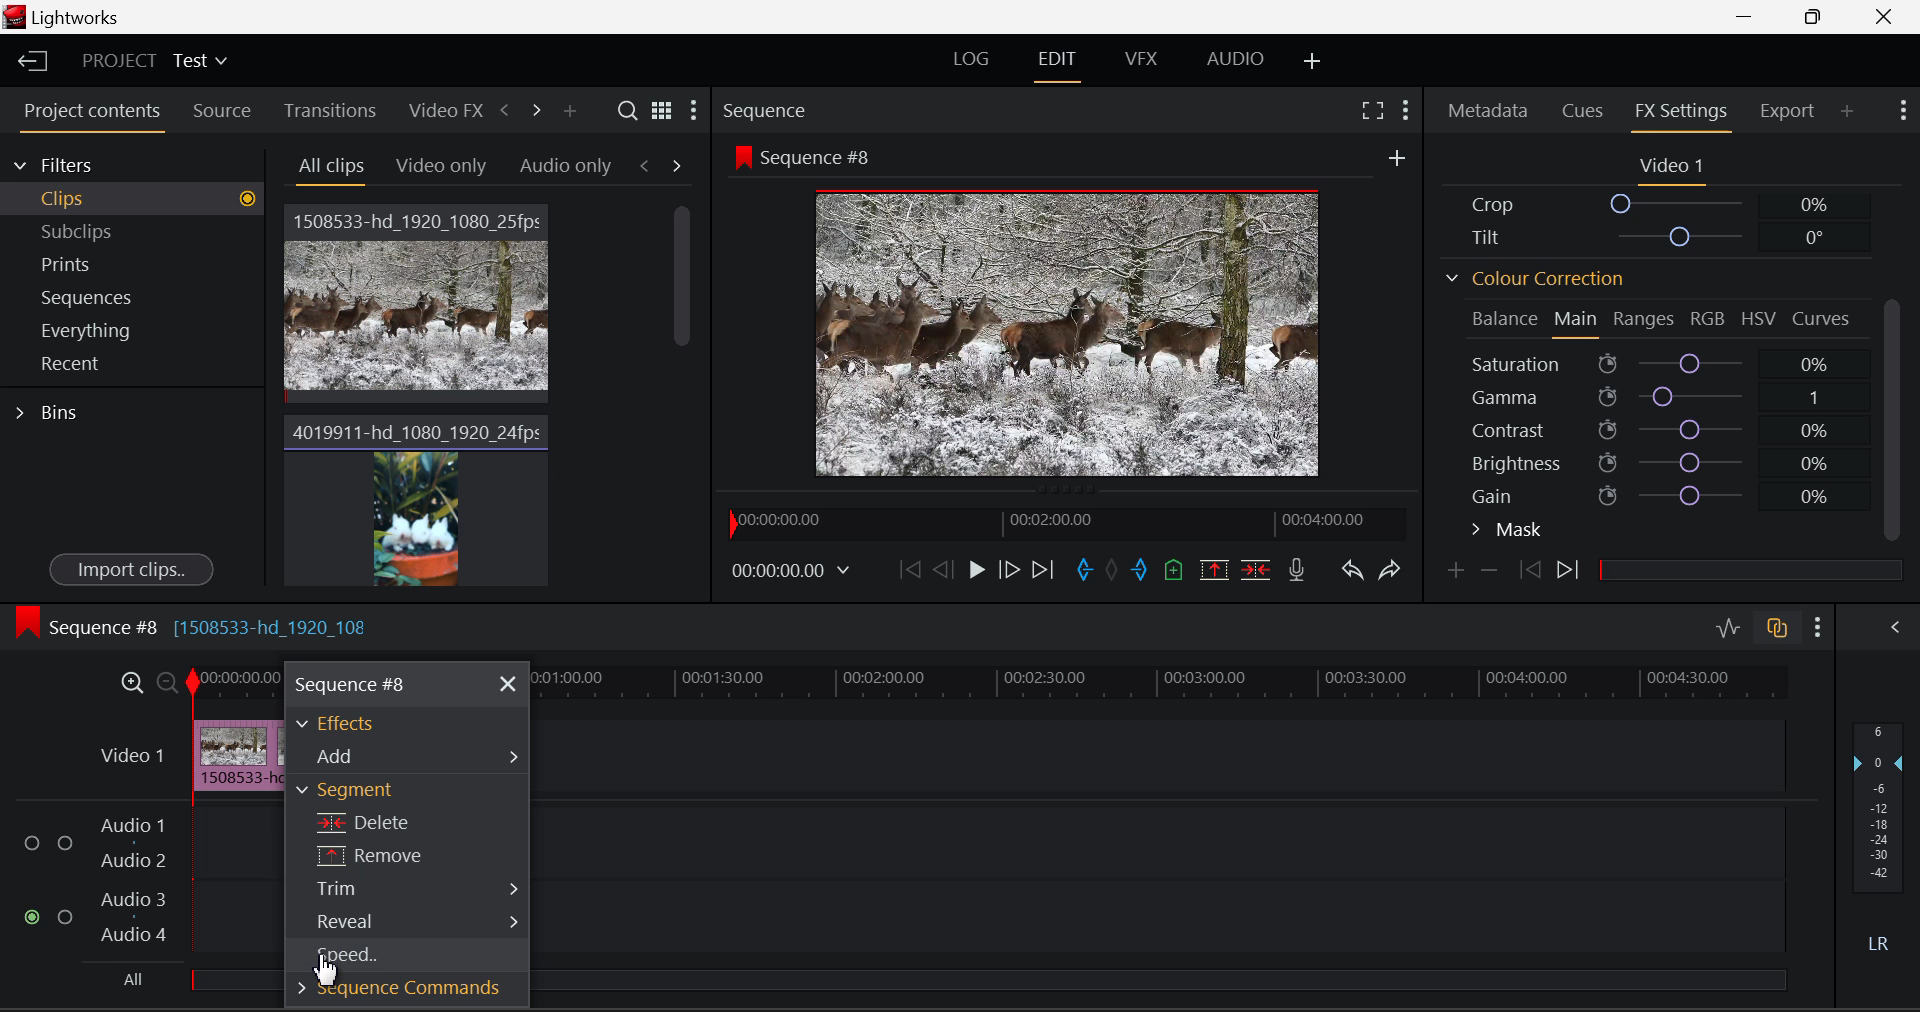  Describe the element at coordinates (330, 165) in the screenshot. I see `All Clips` at that location.